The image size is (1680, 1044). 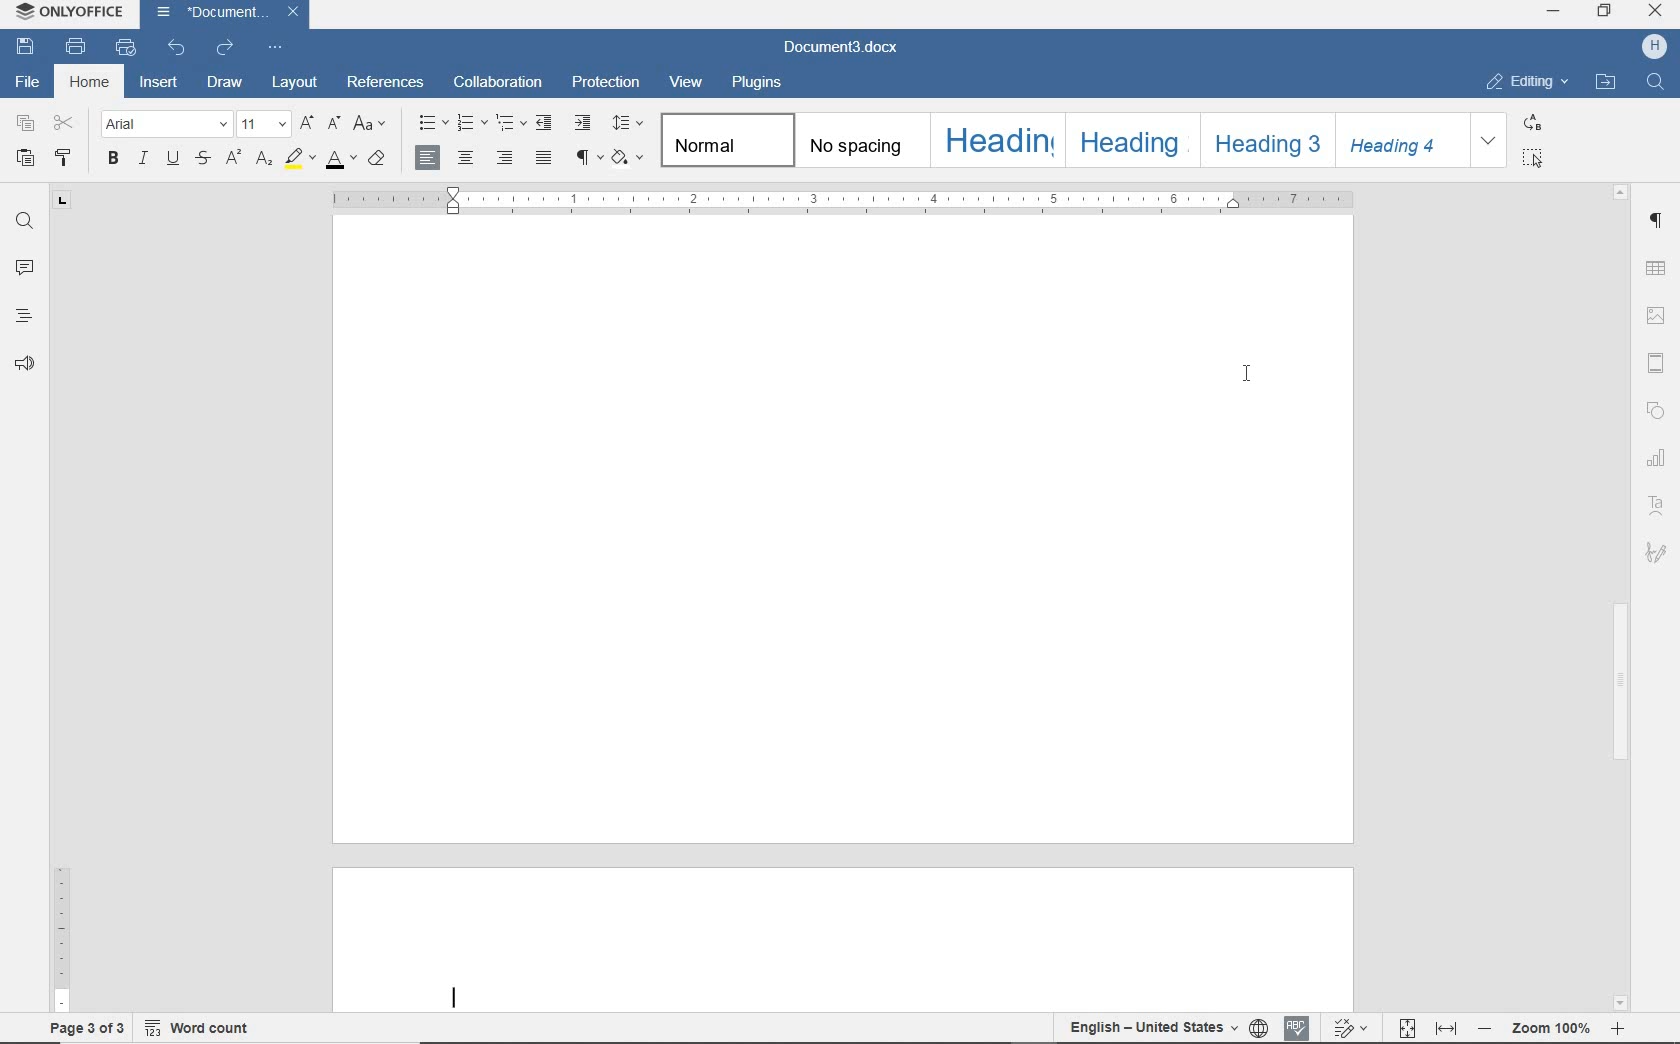 I want to click on HEADING 4, so click(x=1404, y=140).